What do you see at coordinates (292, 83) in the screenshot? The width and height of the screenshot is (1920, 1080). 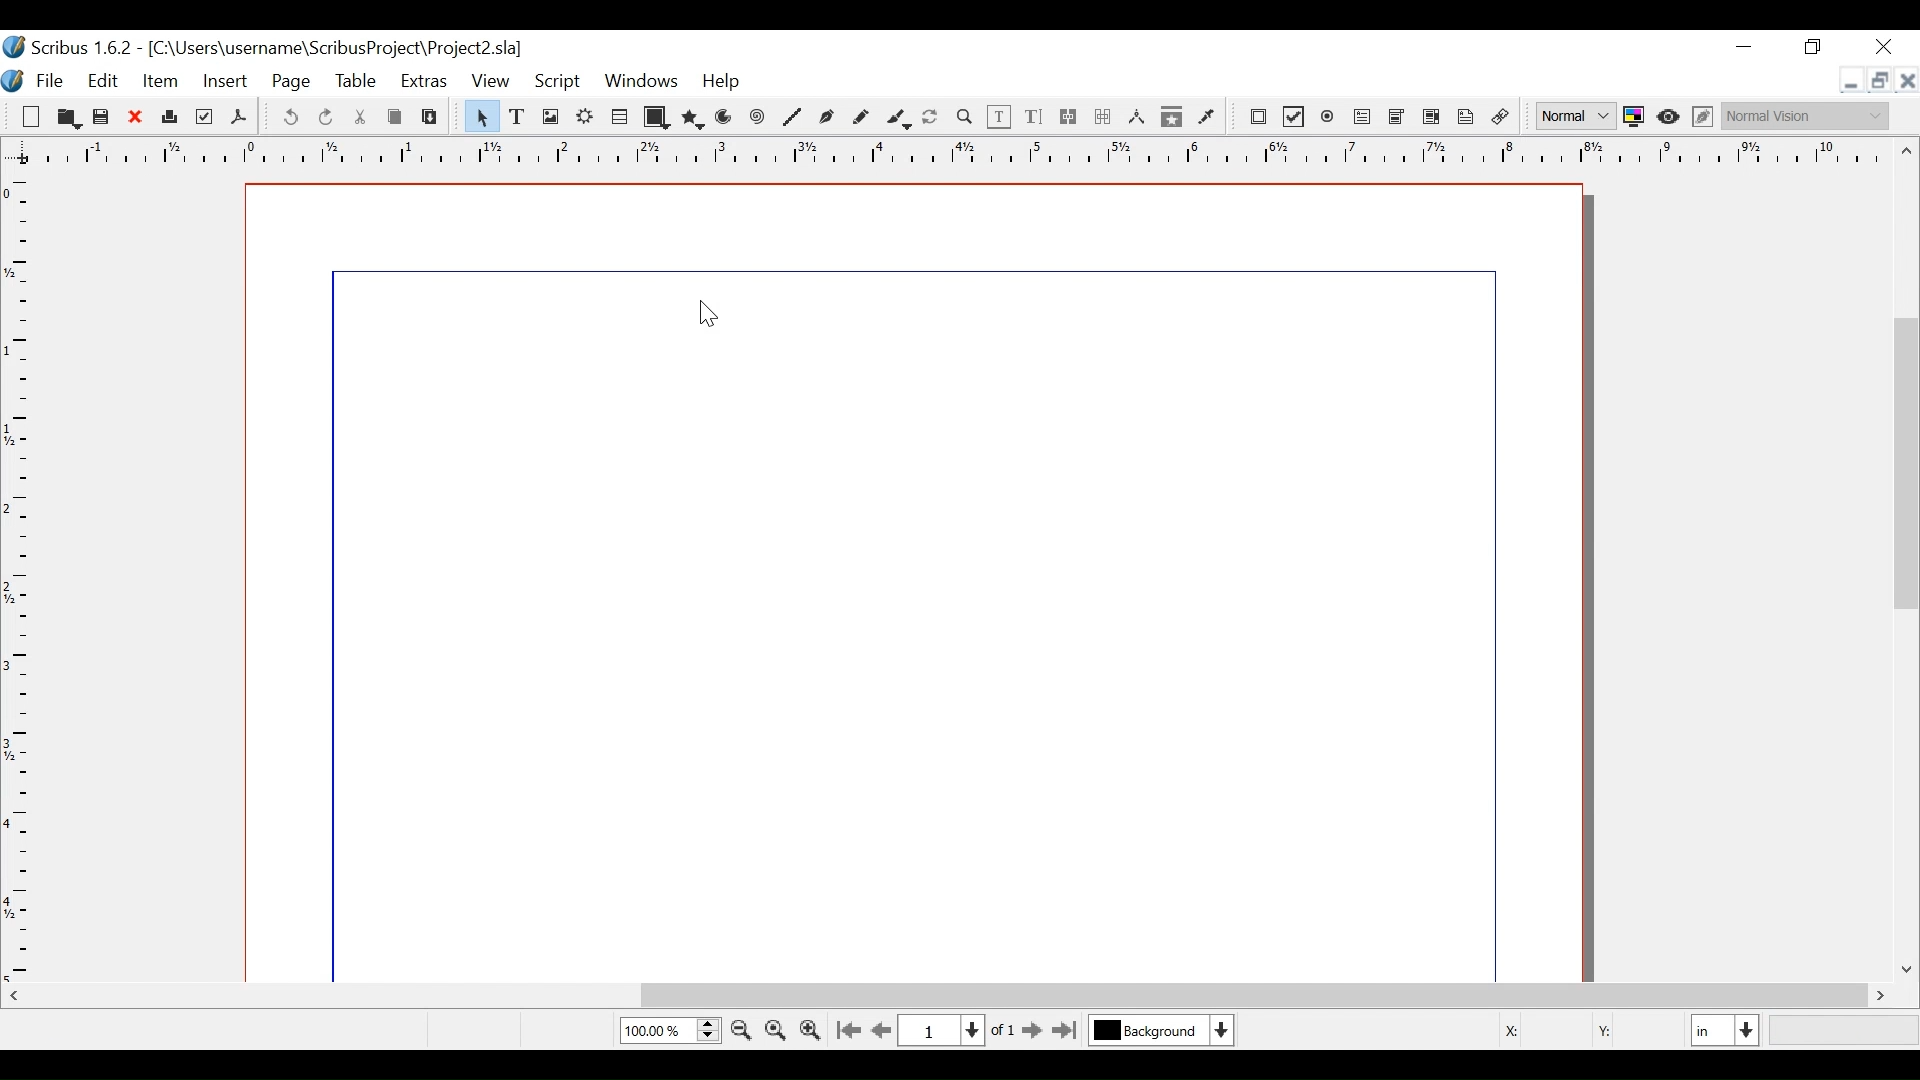 I see `Page` at bounding box center [292, 83].